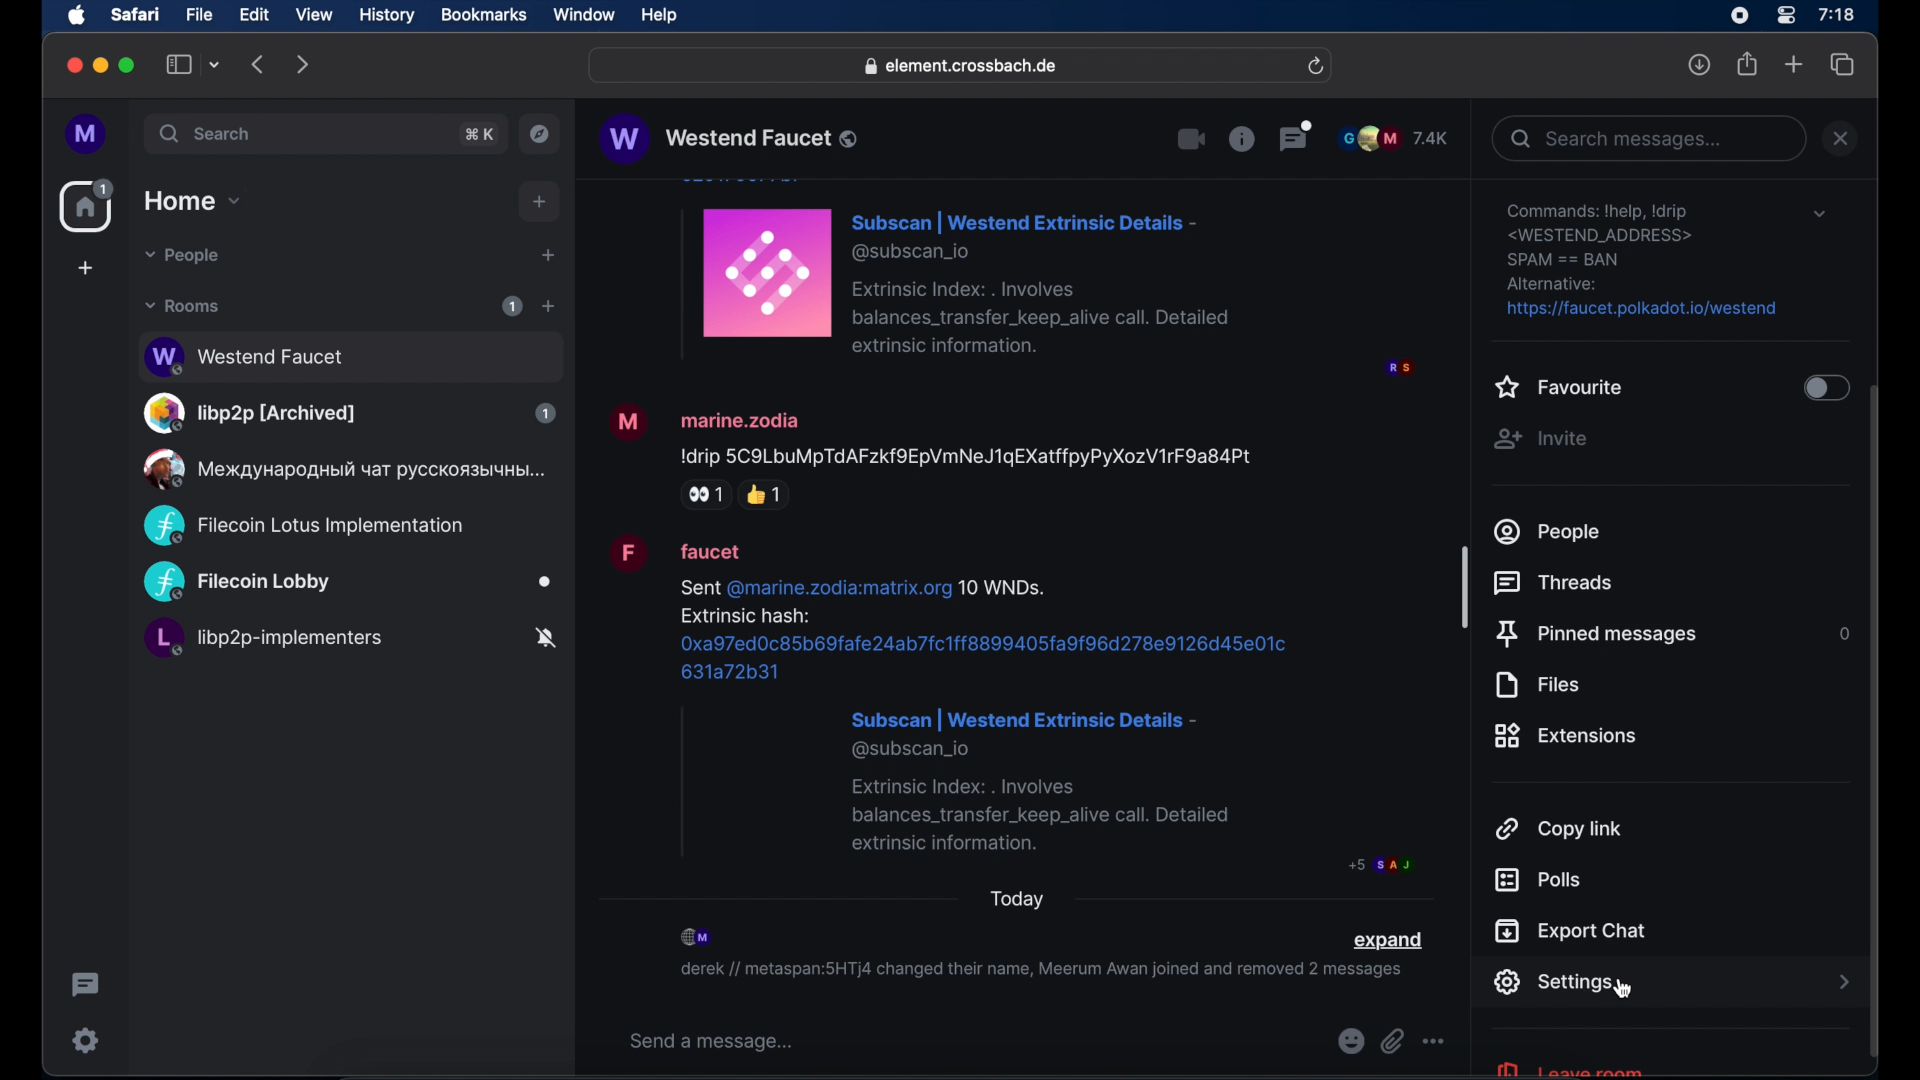 The image size is (1920, 1080). Describe the element at coordinates (1596, 635) in the screenshot. I see `pinned messages` at that location.